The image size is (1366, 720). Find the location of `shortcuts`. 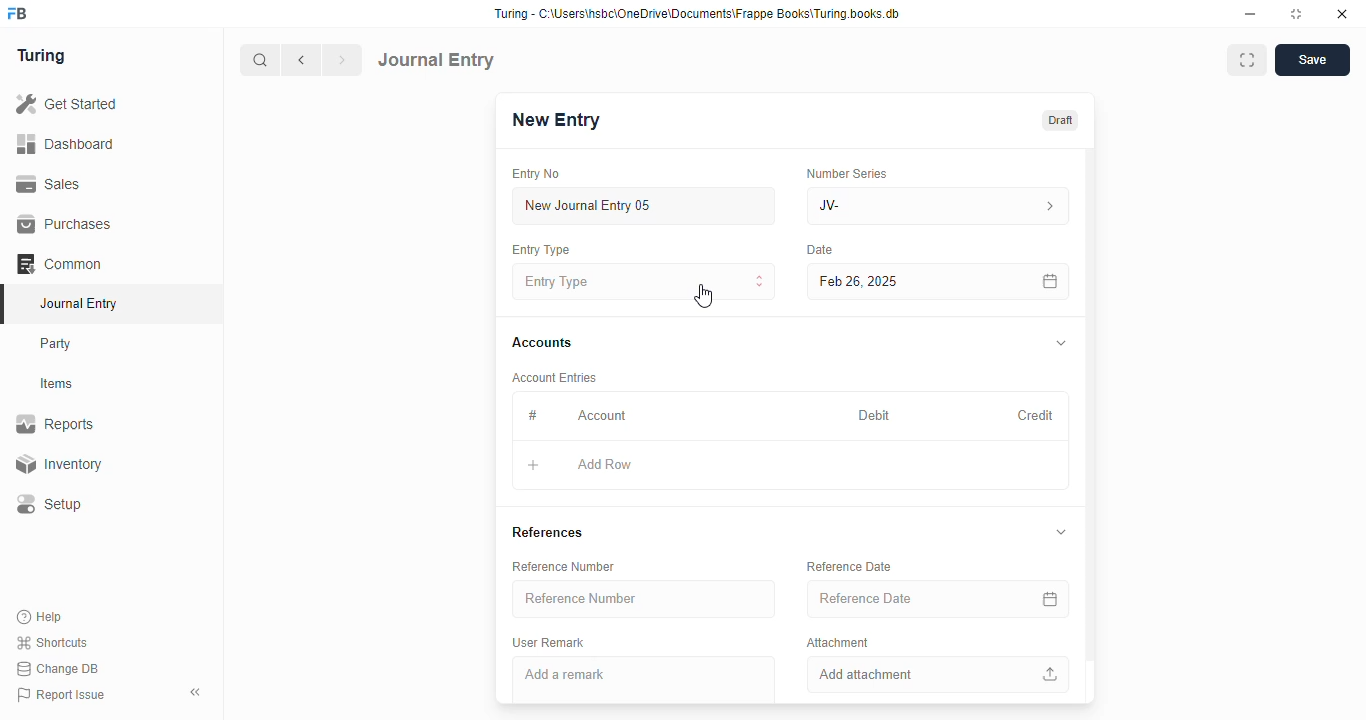

shortcuts is located at coordinates (52, 643).